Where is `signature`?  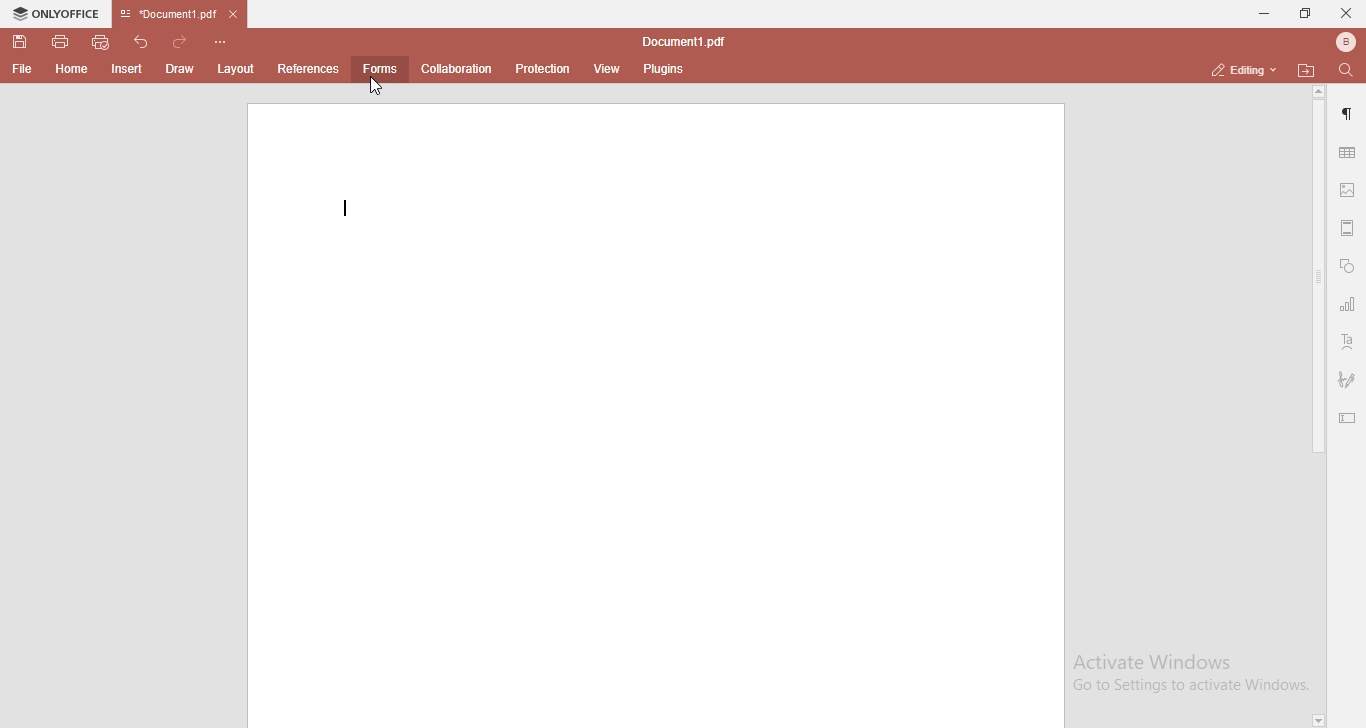 signature is located at coordinates (1347, 379).